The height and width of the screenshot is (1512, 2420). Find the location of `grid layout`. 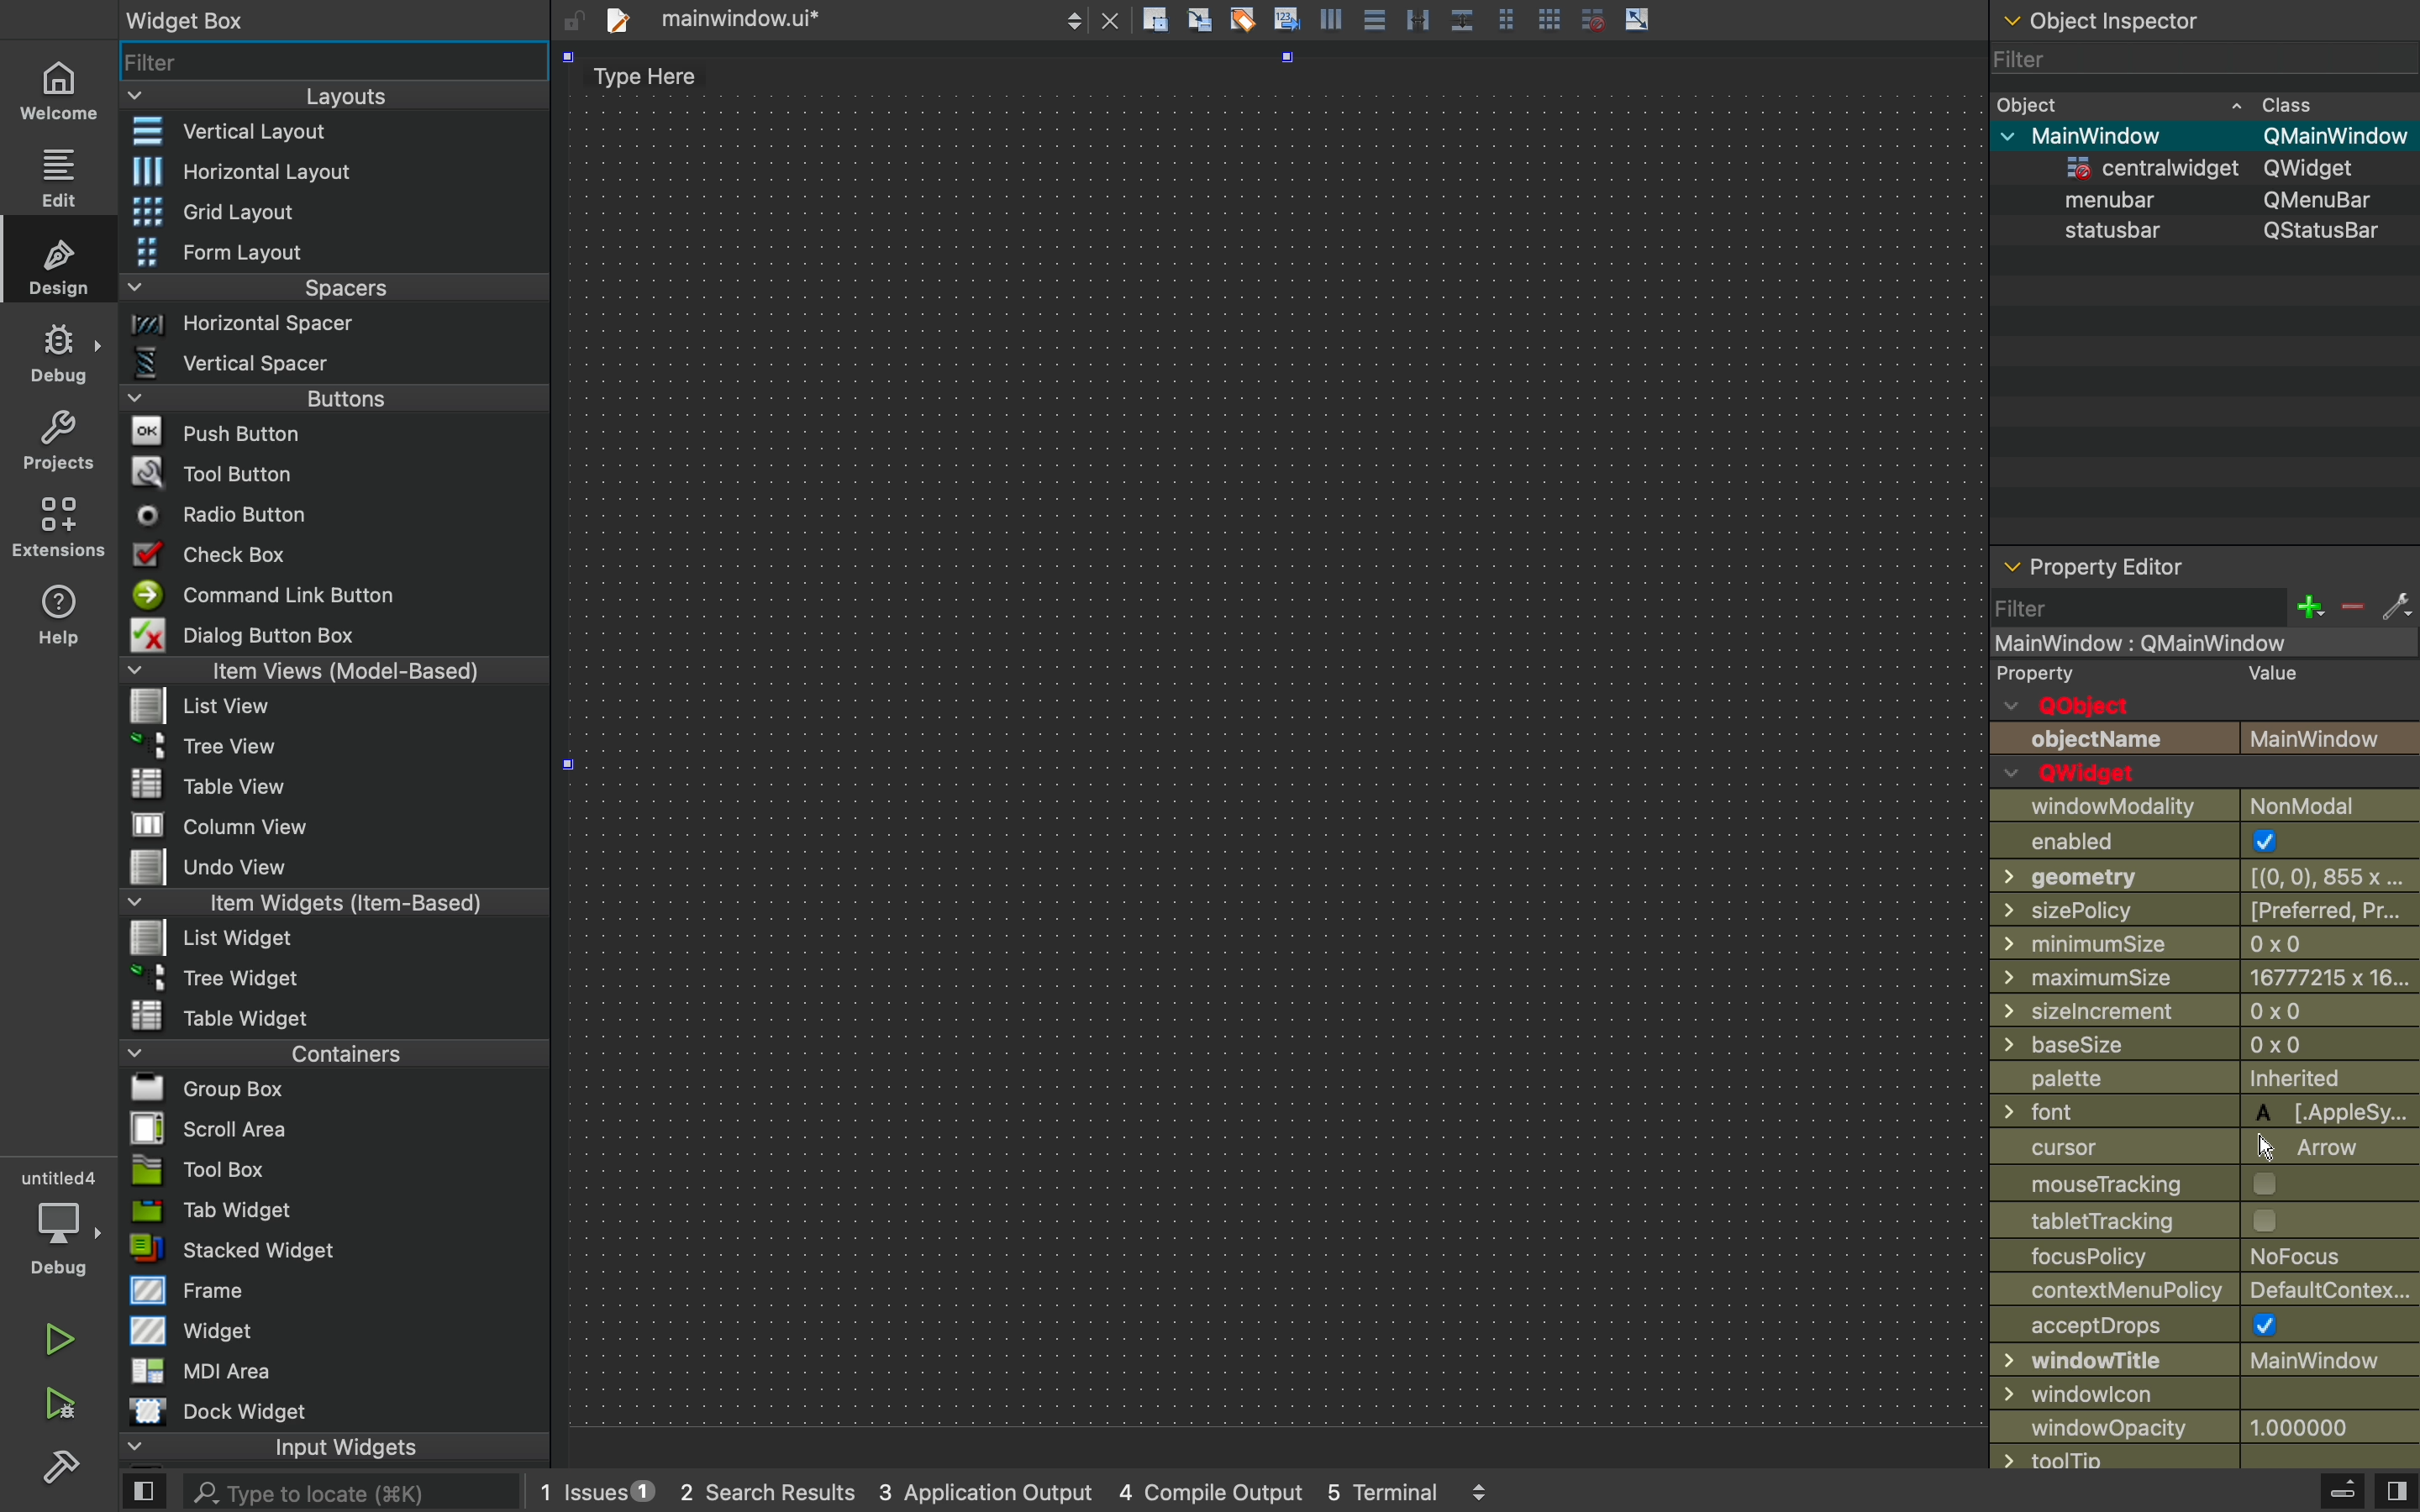

grid layout is located at coordinates (333, 210).